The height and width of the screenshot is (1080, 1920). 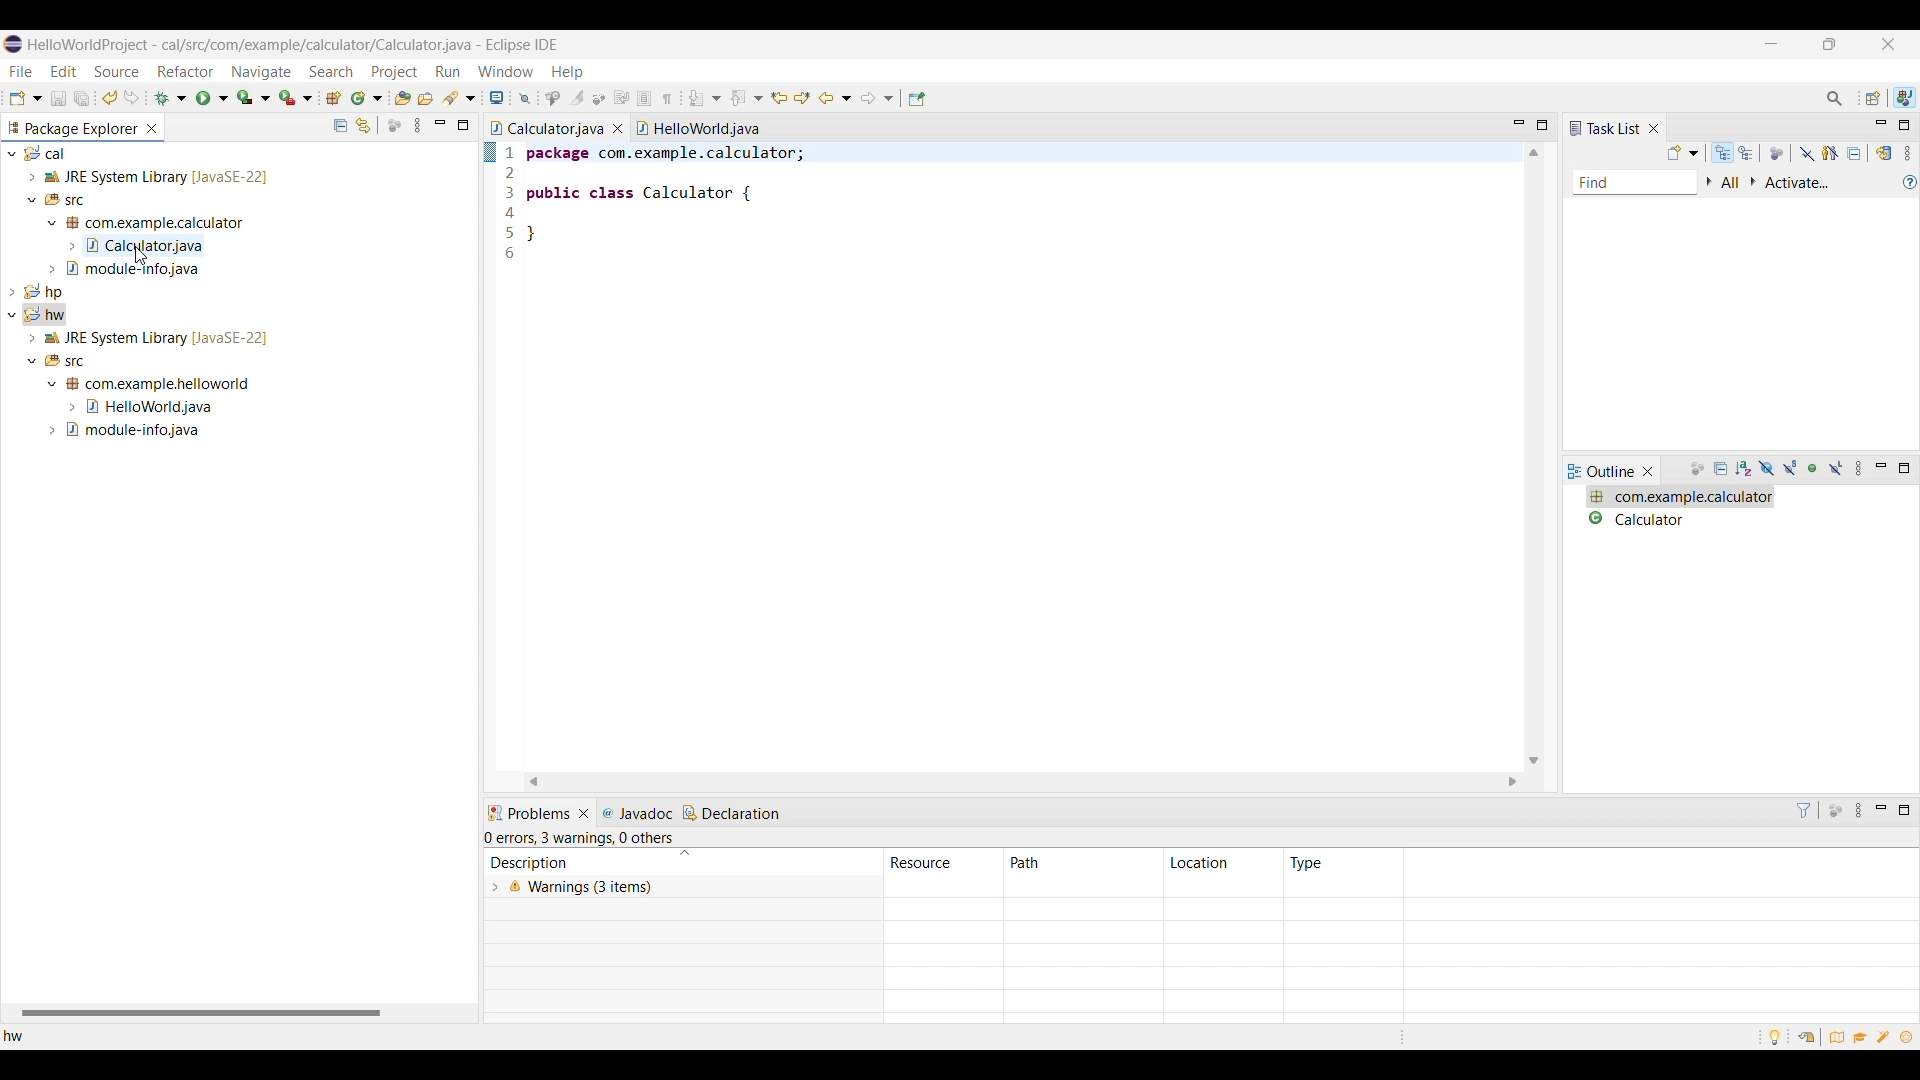 What do you see at coordinates (618, 128) in the screenshot?
I see `Close tab 1` at bounding box center [618, 128].